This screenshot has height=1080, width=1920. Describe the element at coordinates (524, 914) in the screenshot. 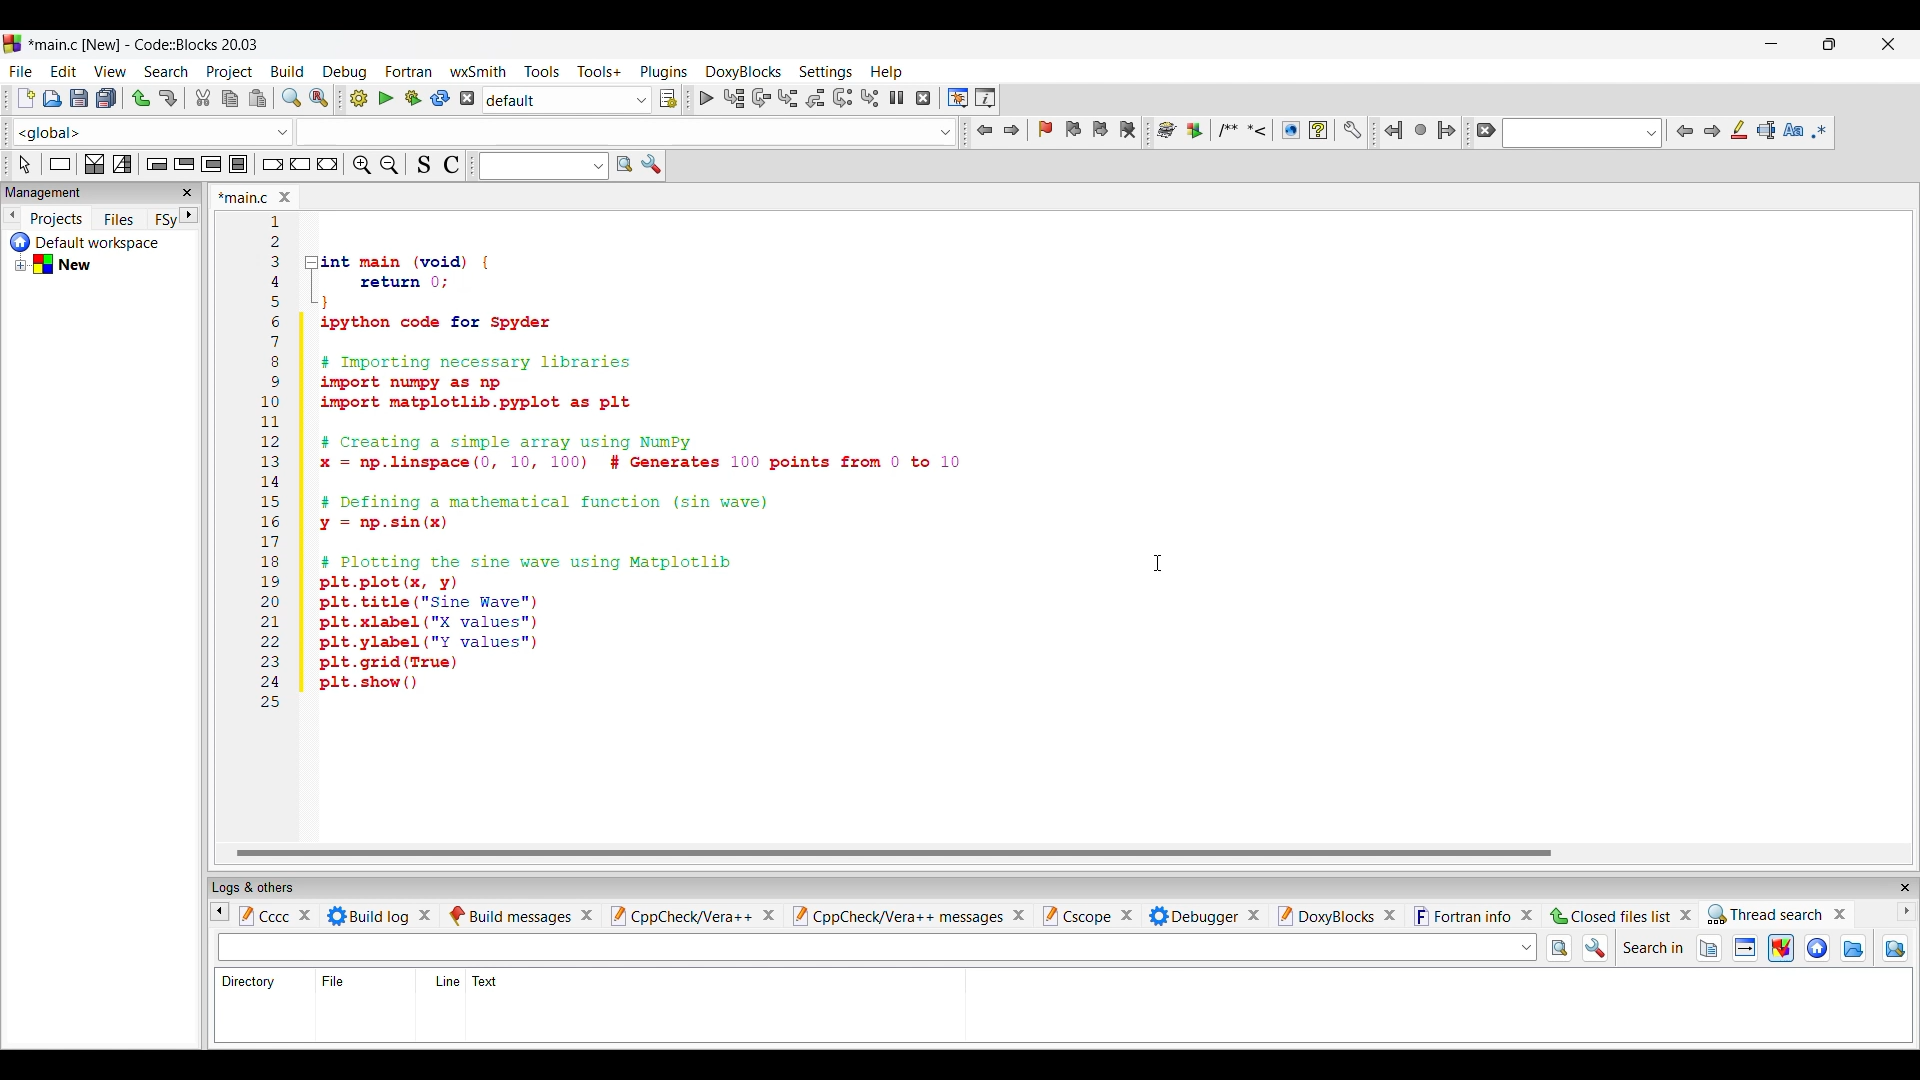

I see `` at that location.